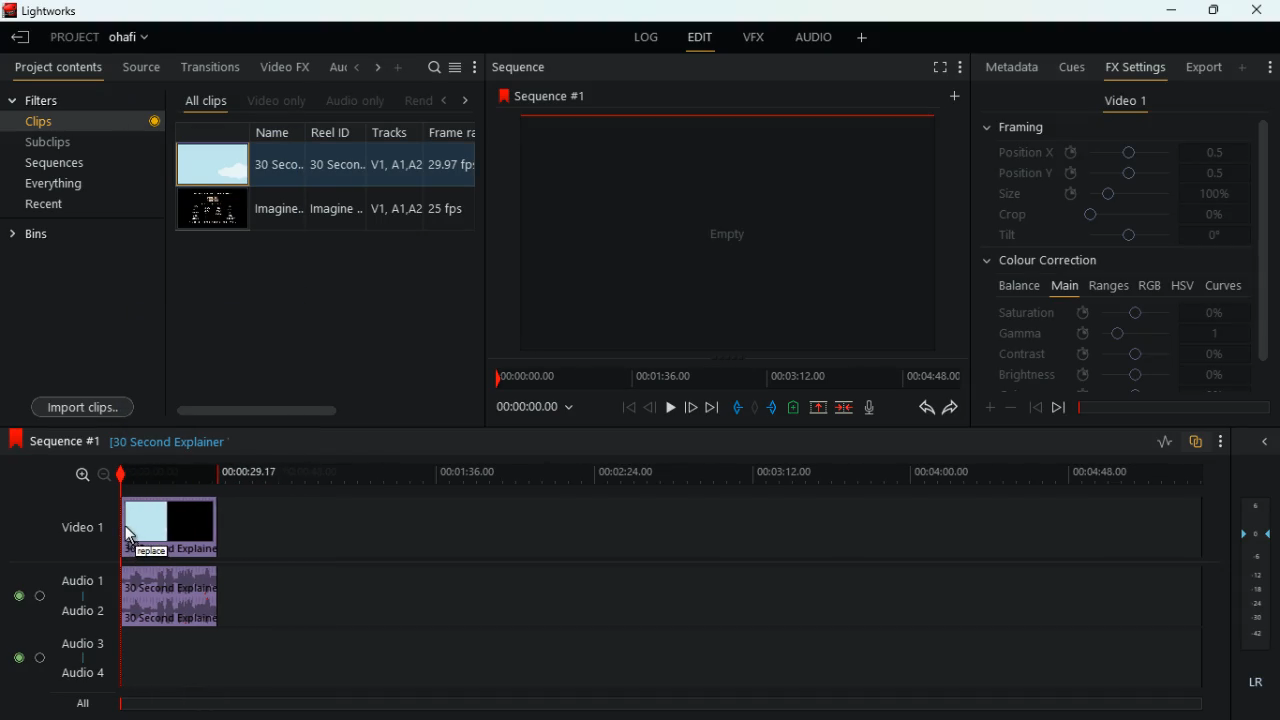 The height and width of the screenshot is (720, 1280). Describe the element at coordinates (1180, 285) in the screenshot. I see `hsv` at that location.